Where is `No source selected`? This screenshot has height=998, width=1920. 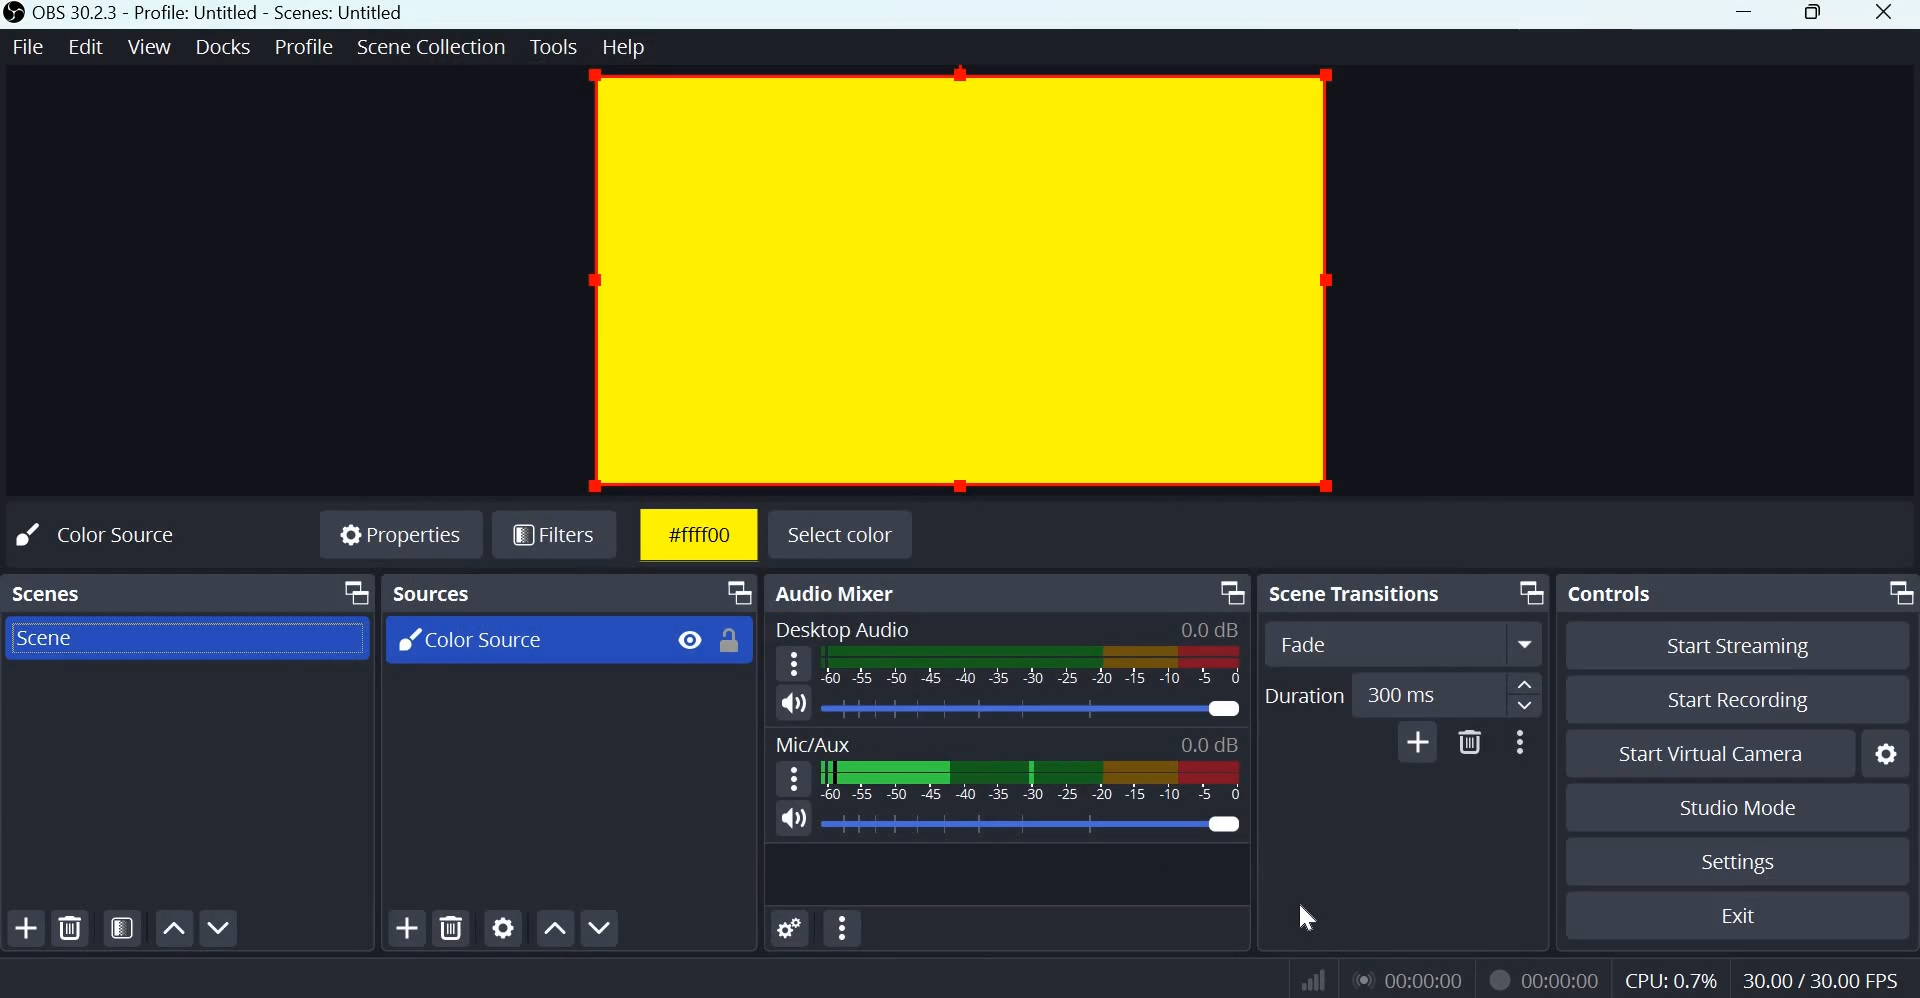 No source selected is located at coordinates (117, 533).